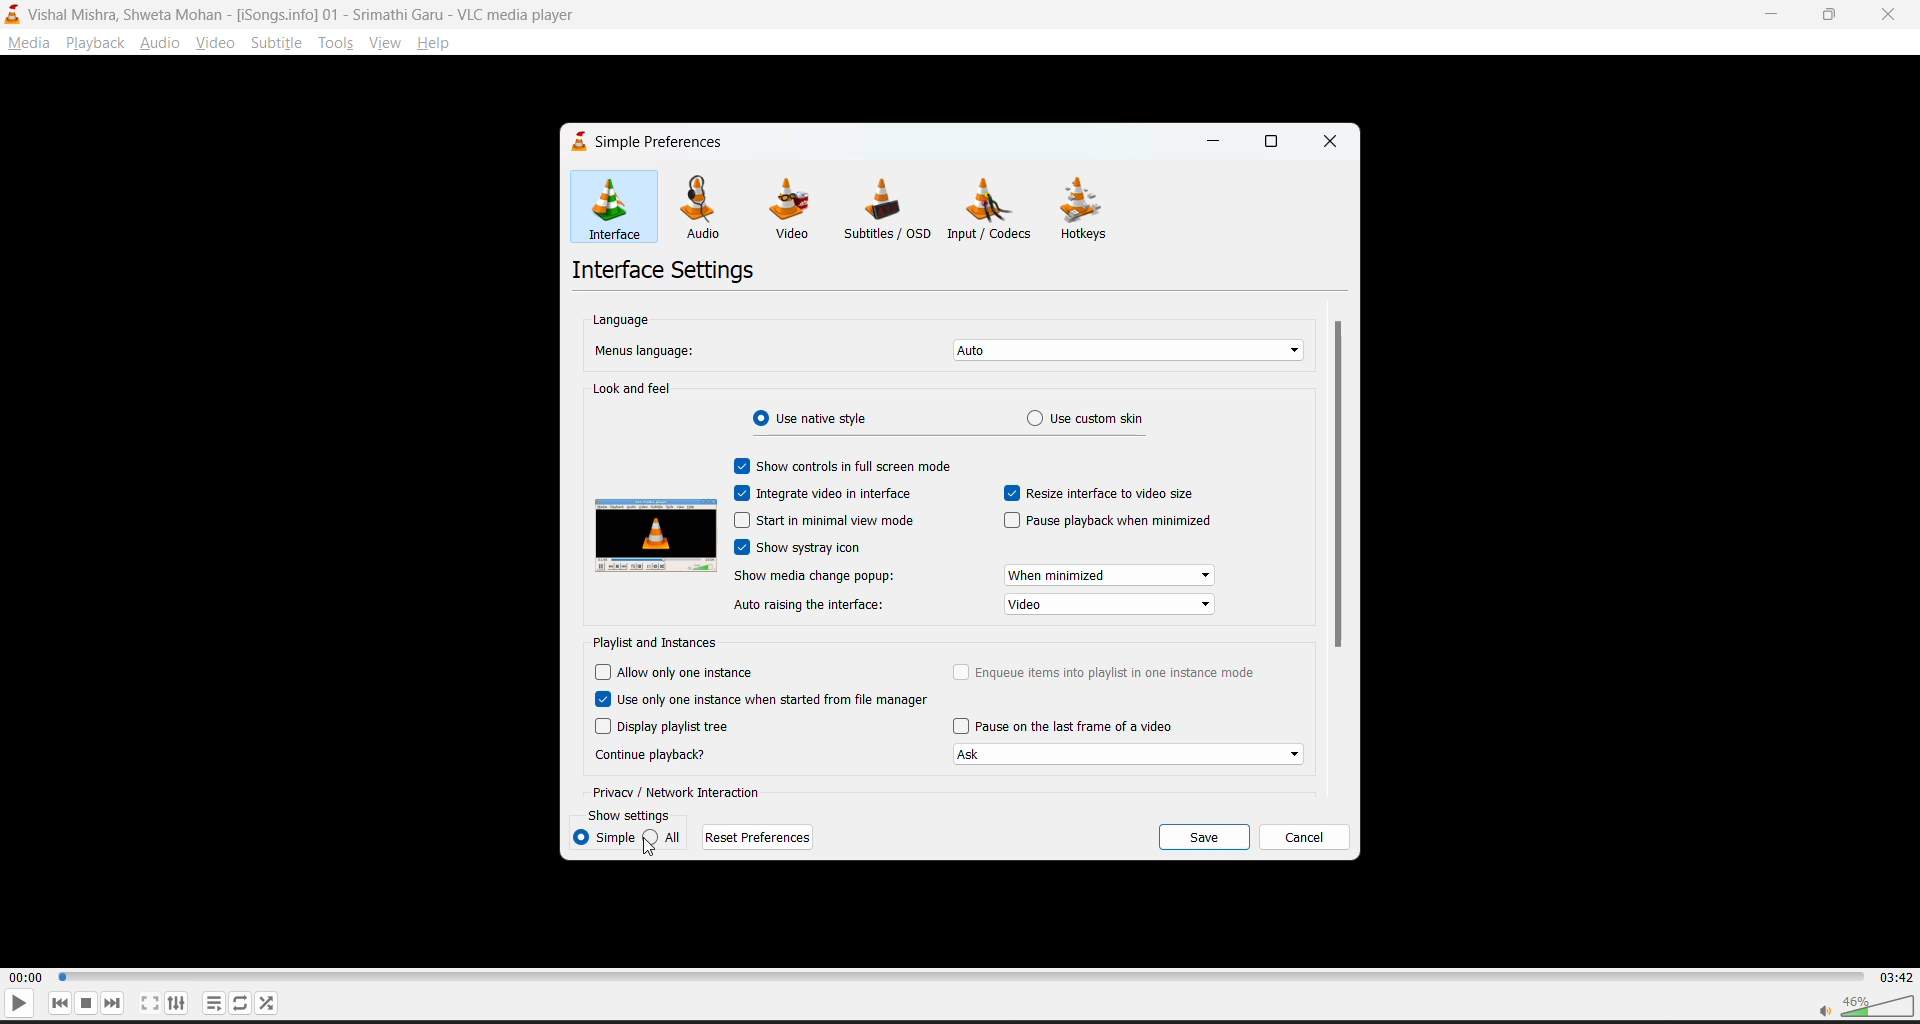  I want to click on cancel, so click(1308, 837).